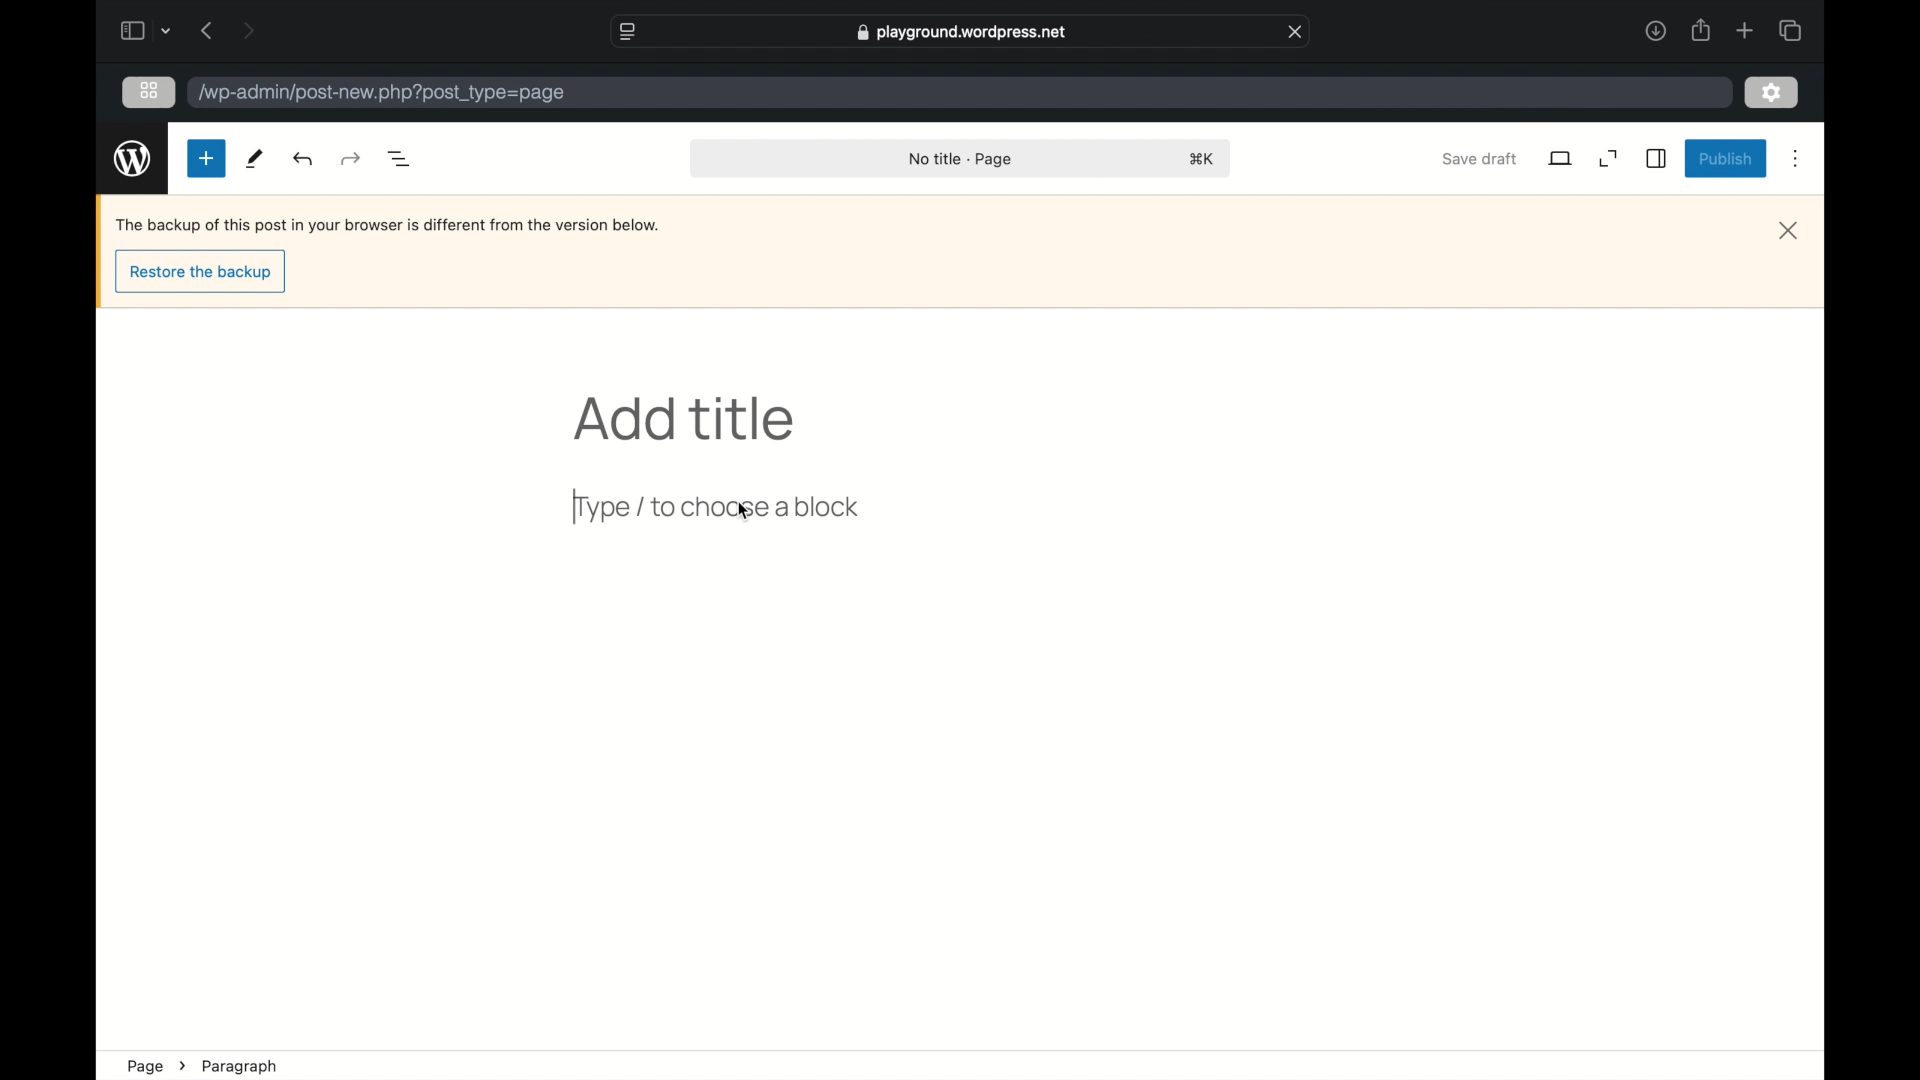  What do you see at coordinates (132, 158) in the screenshot?
I see `wordpress` at bounding box center [132, 158].